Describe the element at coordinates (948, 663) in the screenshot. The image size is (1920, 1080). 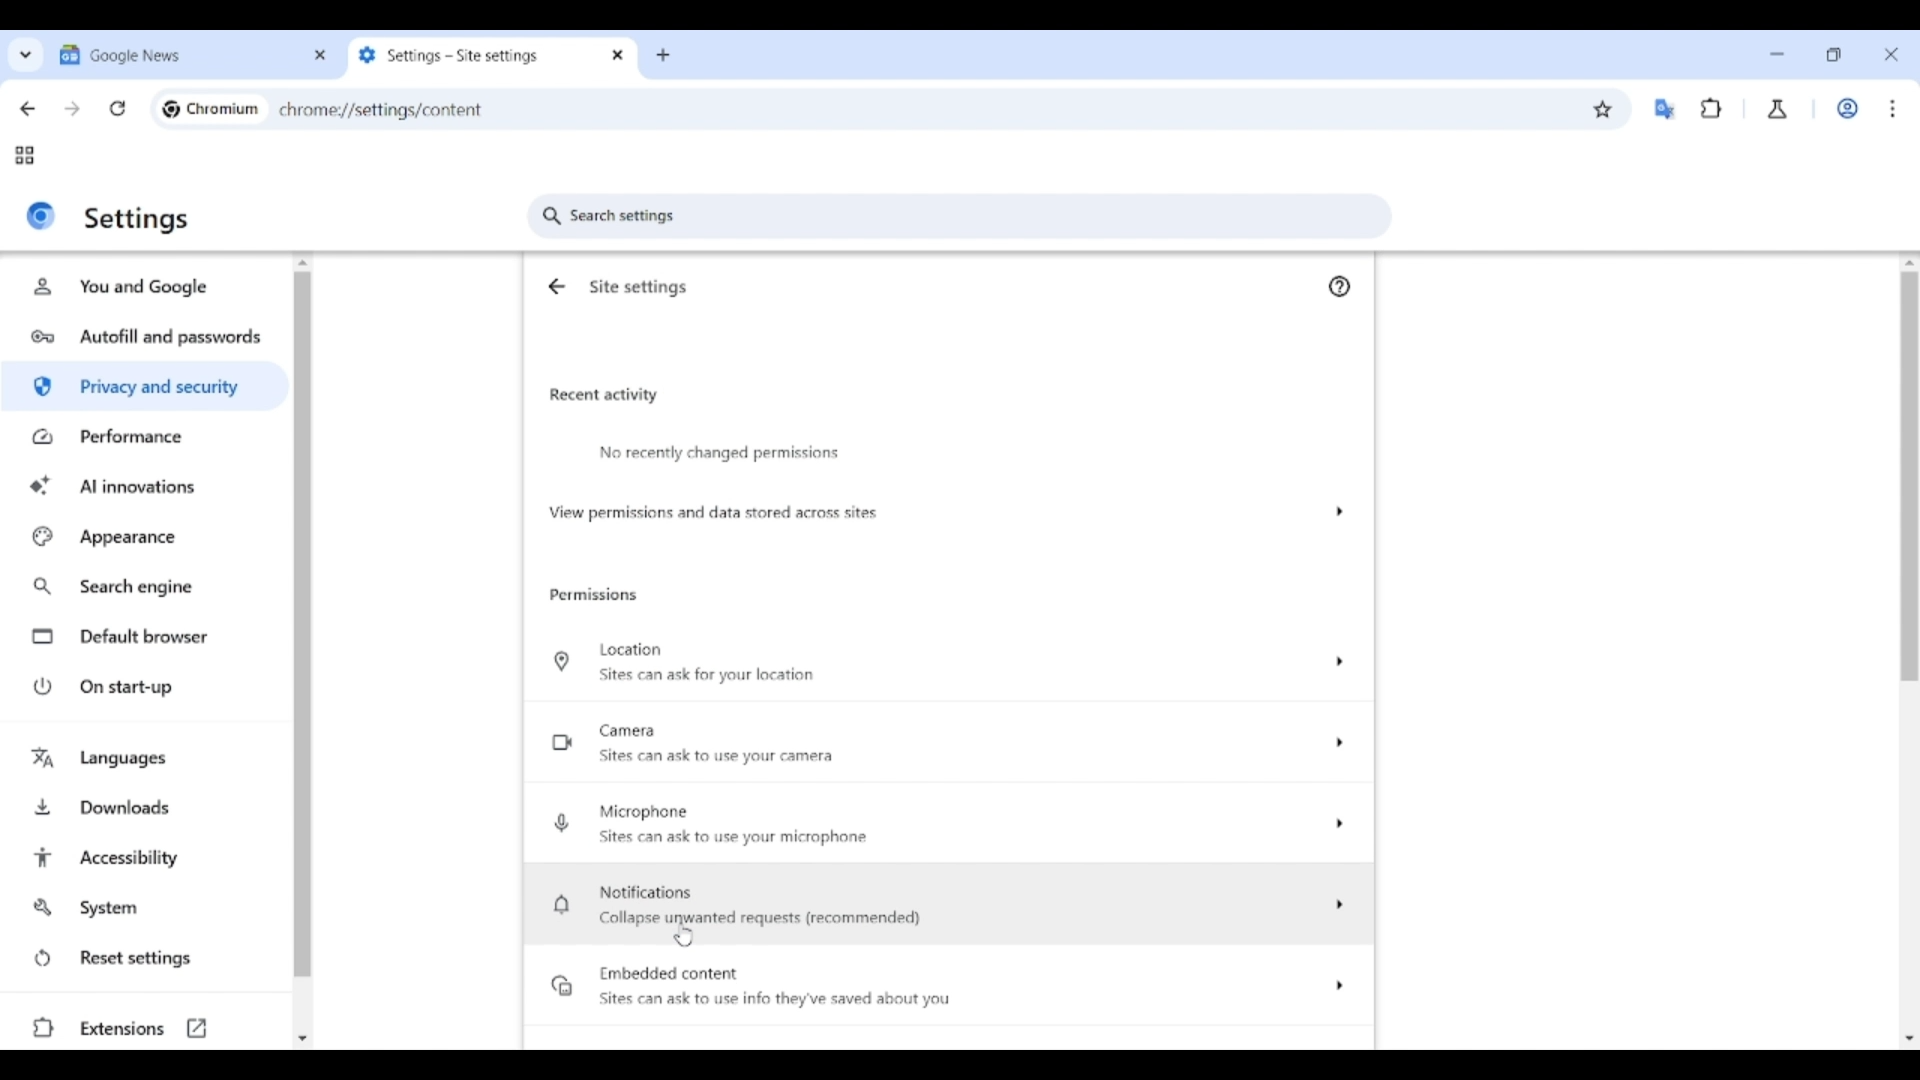
I see `Location options` at that location.